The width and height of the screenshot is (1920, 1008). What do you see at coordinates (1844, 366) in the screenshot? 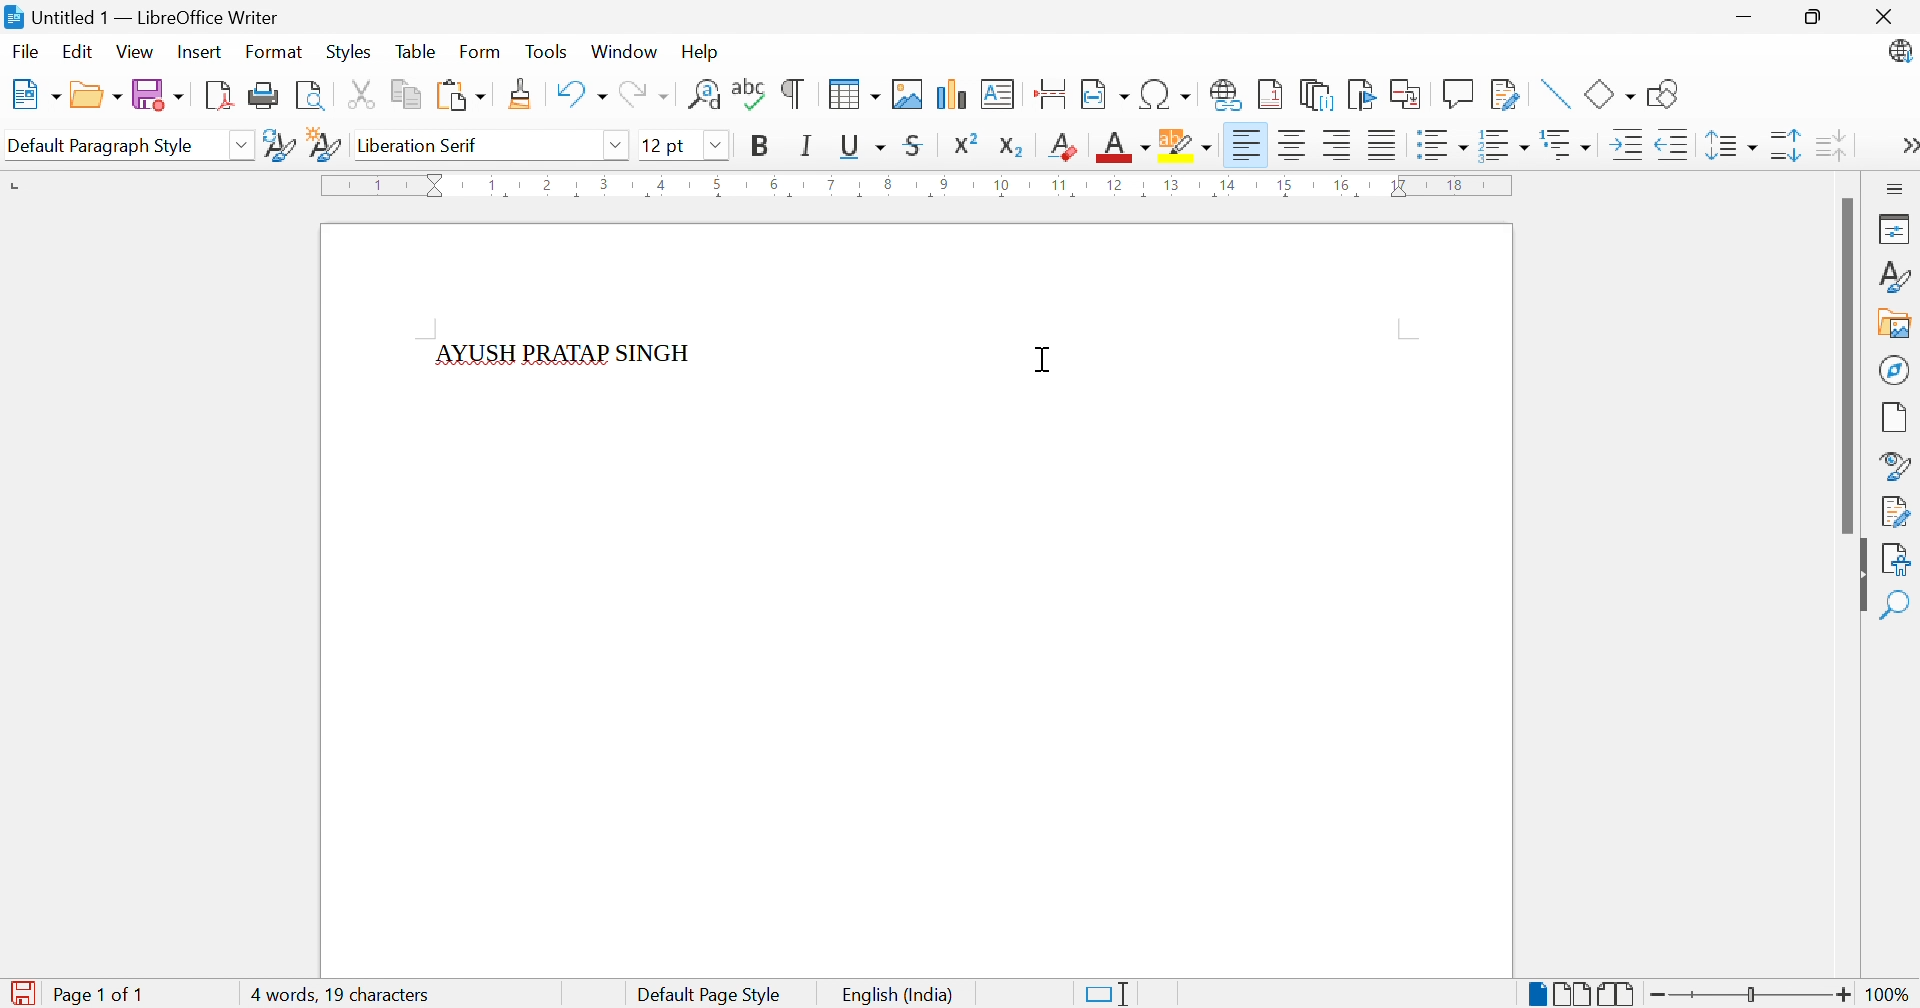
I see `Scroll Bar` at bounding box center [1844, 366].